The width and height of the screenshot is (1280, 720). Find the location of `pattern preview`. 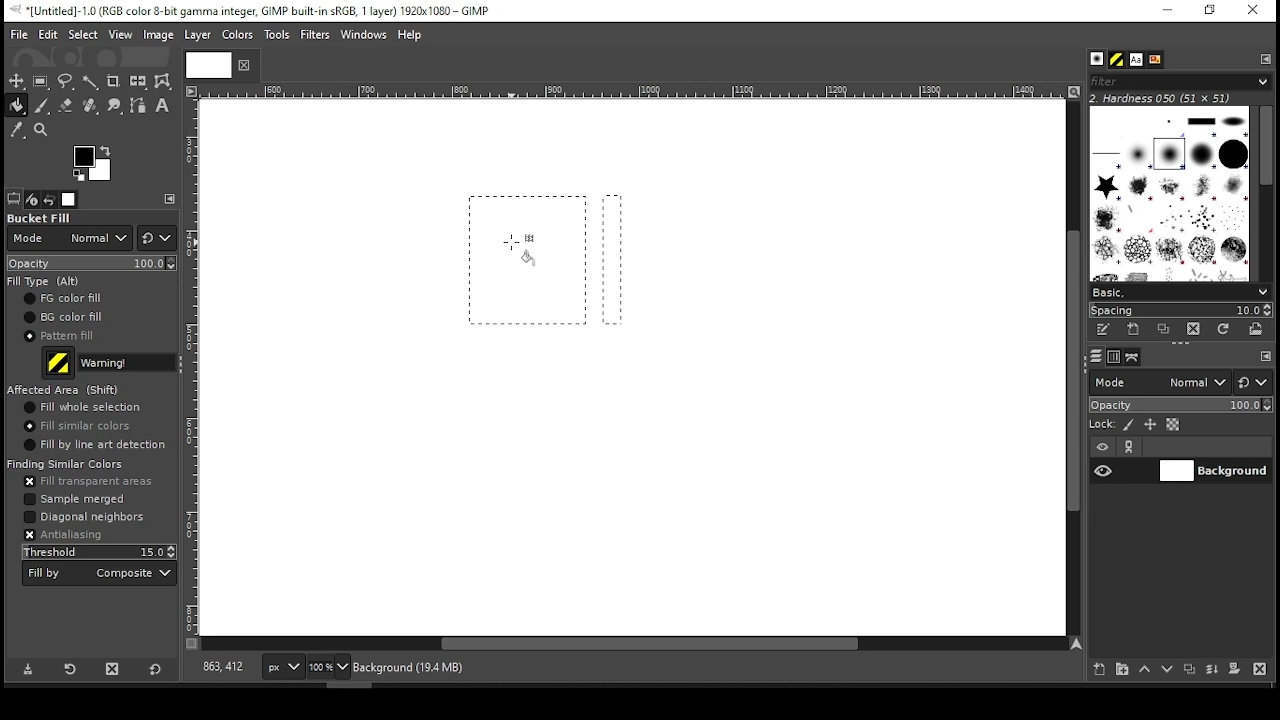

pattern preview is located at coordinates (59, 363).